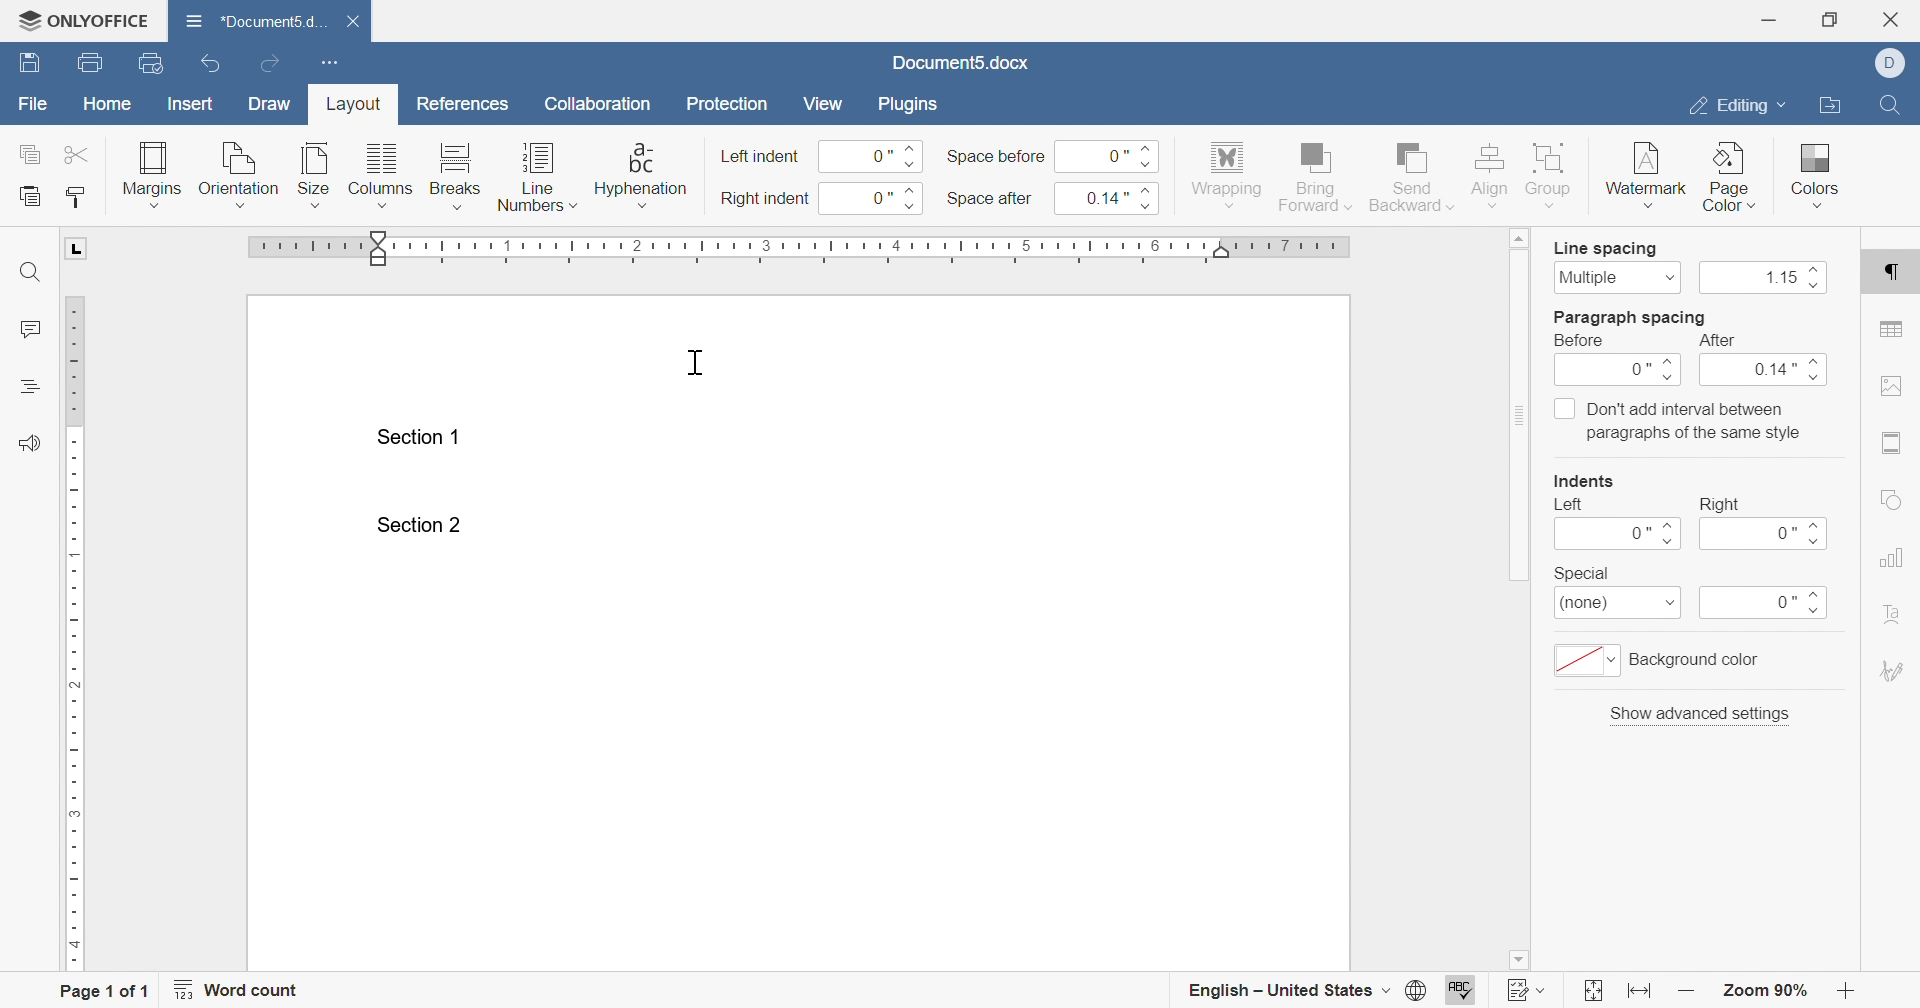 This screenshot has width=1920, height=1008. I want to click on minimize, so click(1773, 19).